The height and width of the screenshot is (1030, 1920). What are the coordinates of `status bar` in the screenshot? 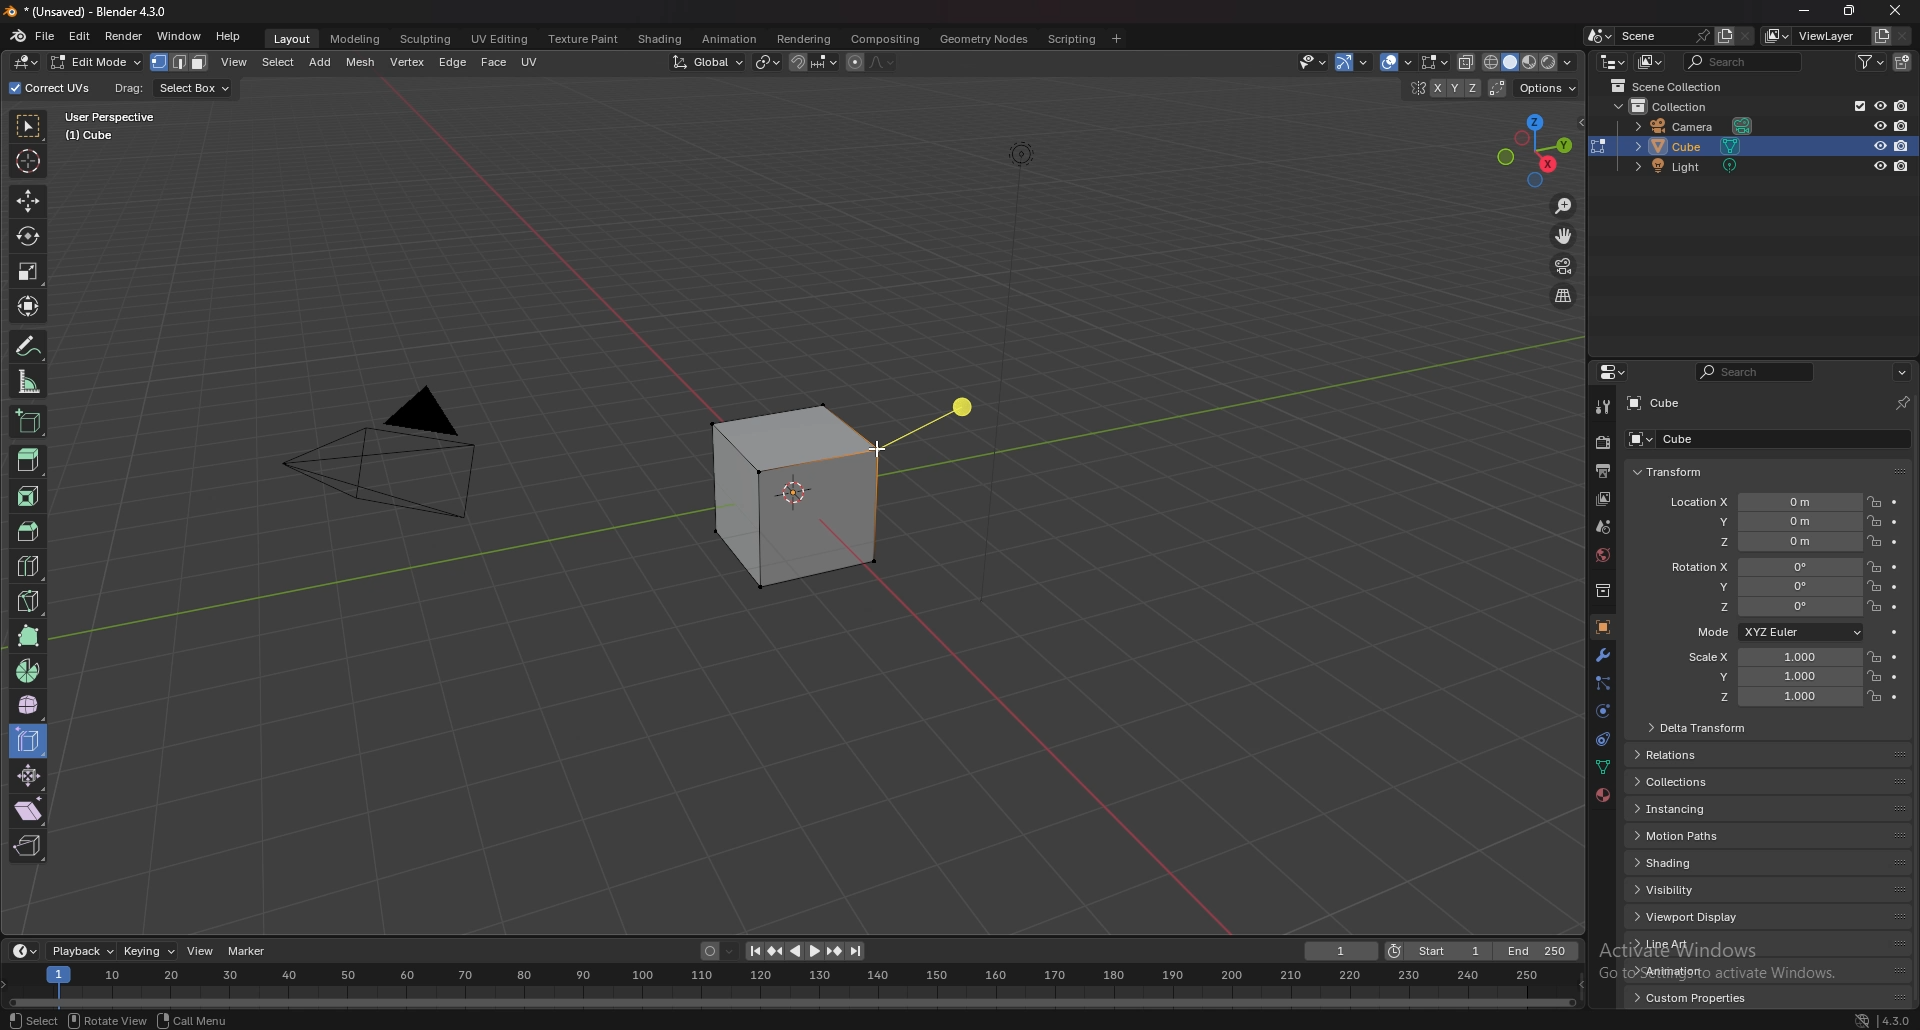 It's located at (143, 1021).